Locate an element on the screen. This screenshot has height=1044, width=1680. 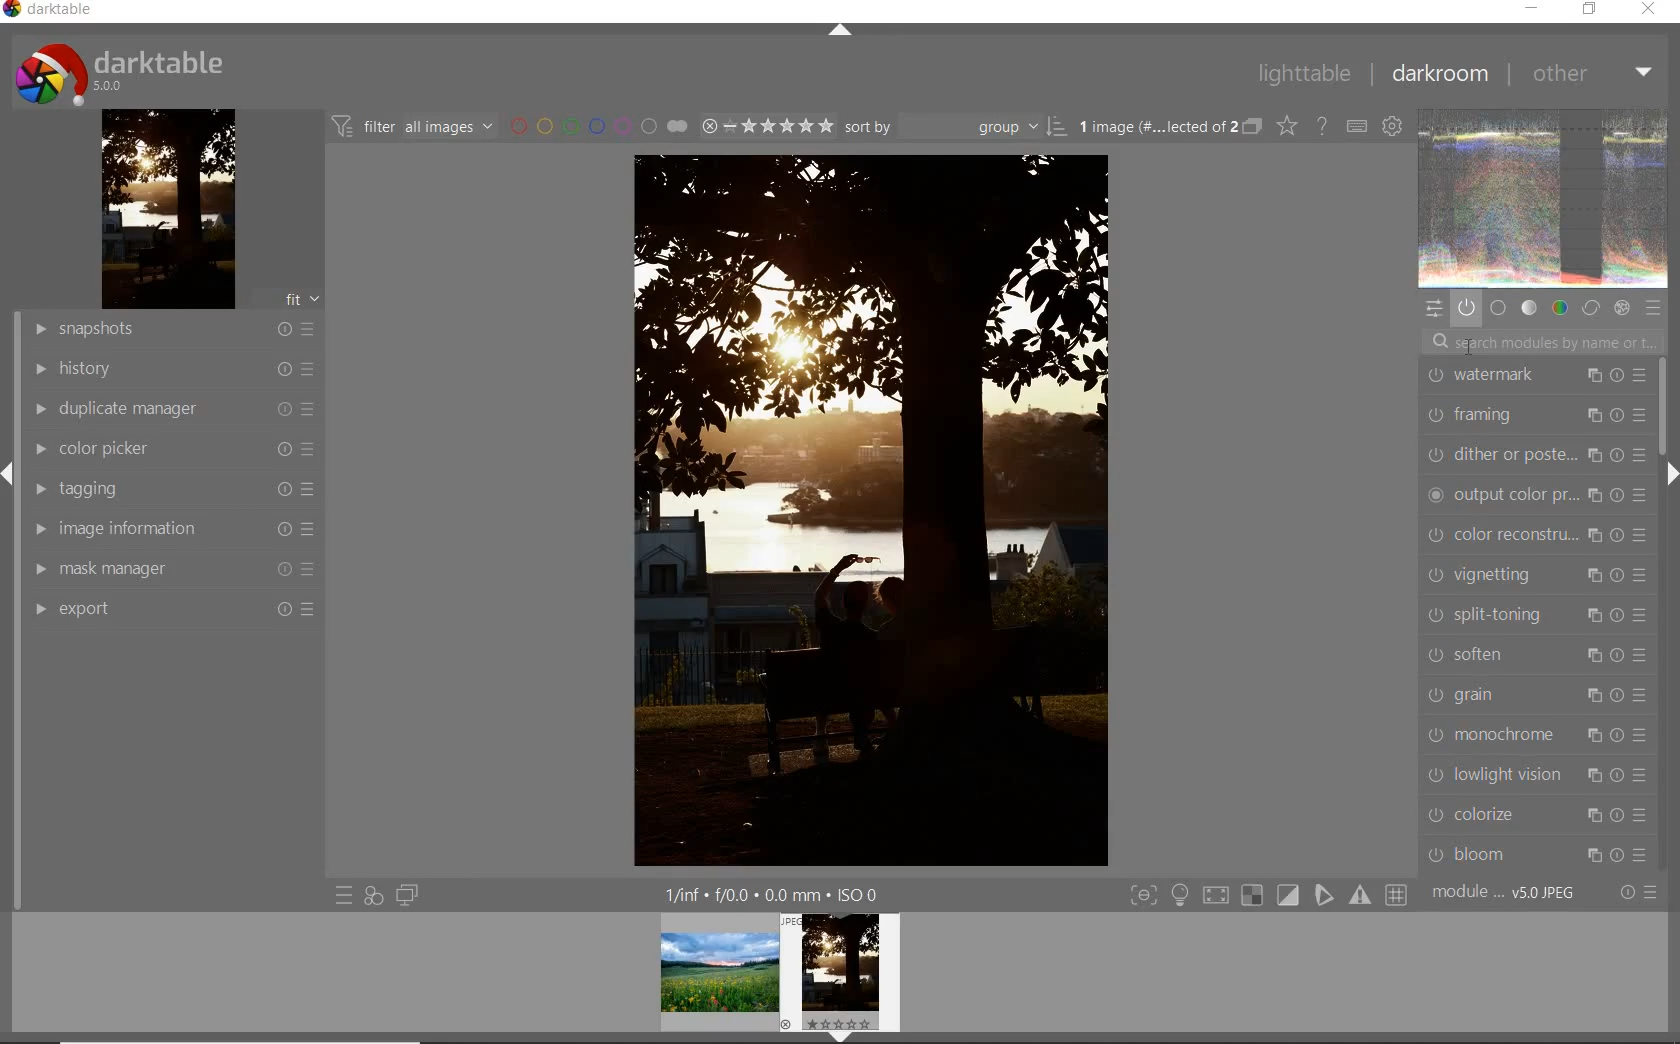
darkroom is located at coordinates (1438, 74).